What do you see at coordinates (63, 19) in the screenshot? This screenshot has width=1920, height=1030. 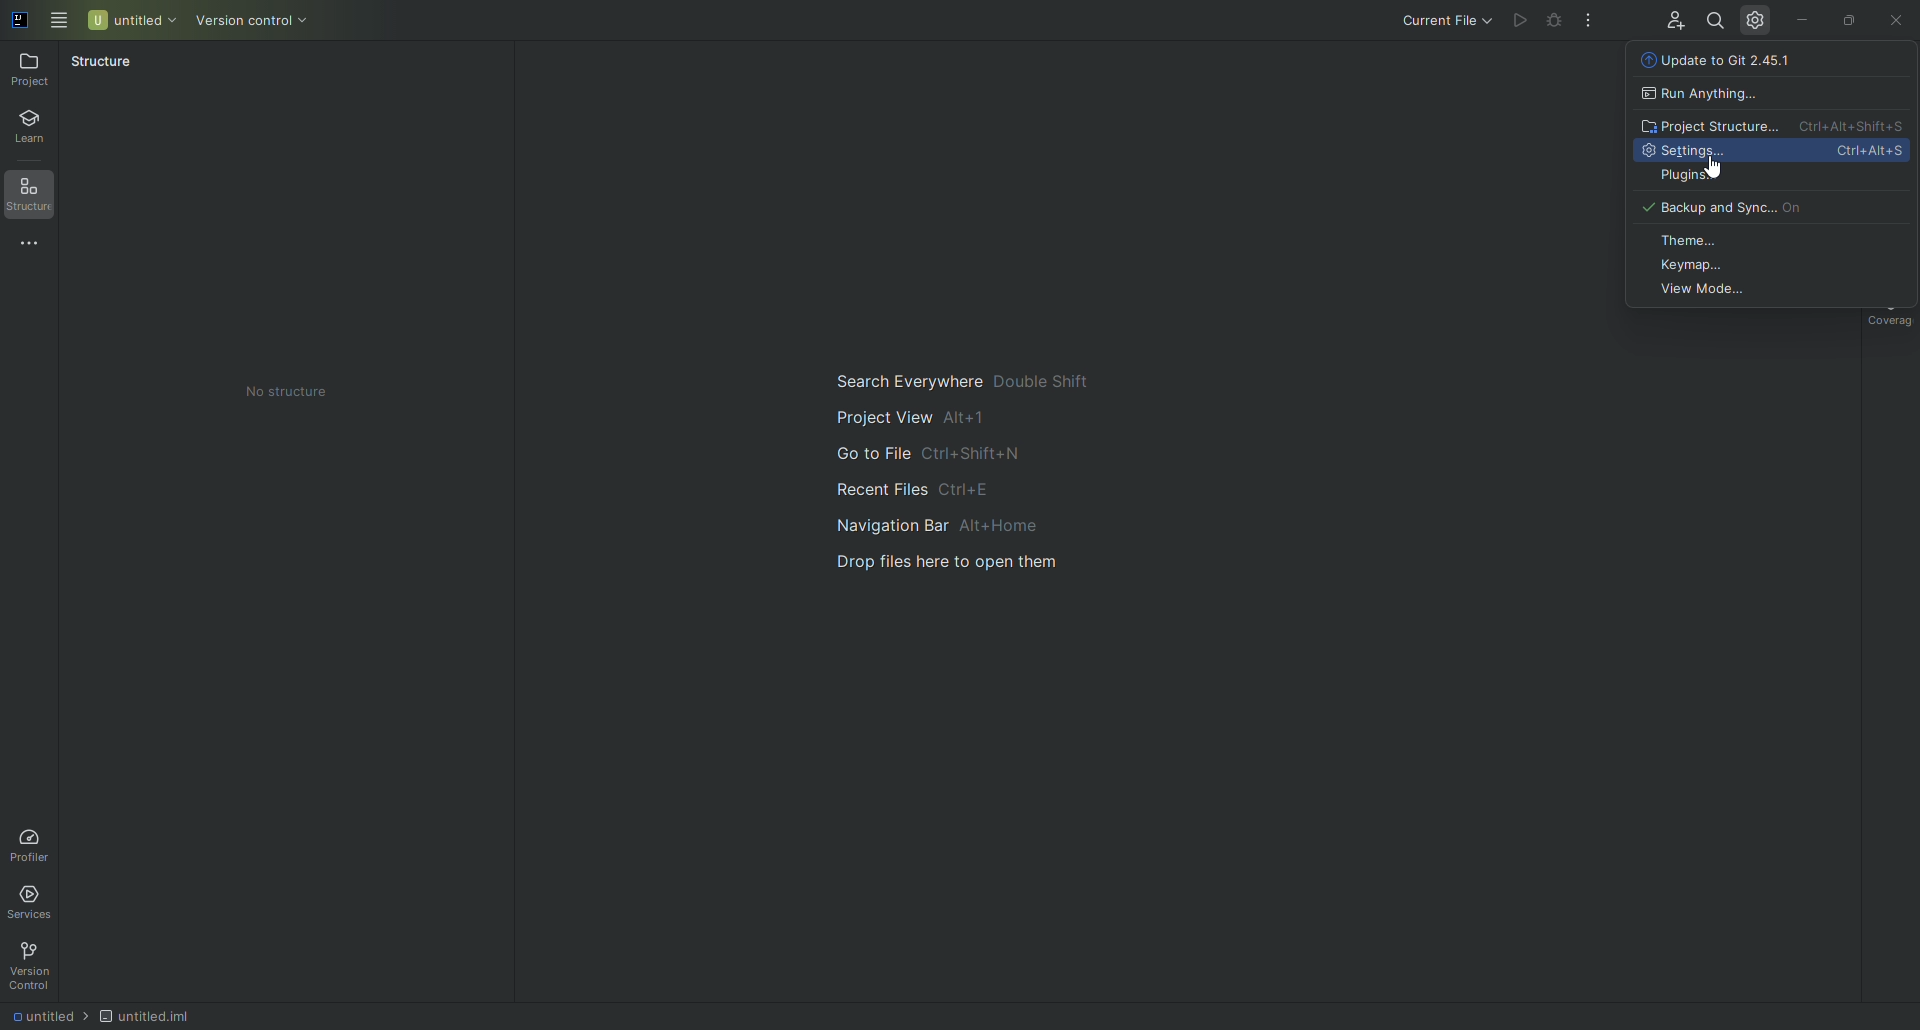 I see `Main Menu` at bounding box center [63, 19].